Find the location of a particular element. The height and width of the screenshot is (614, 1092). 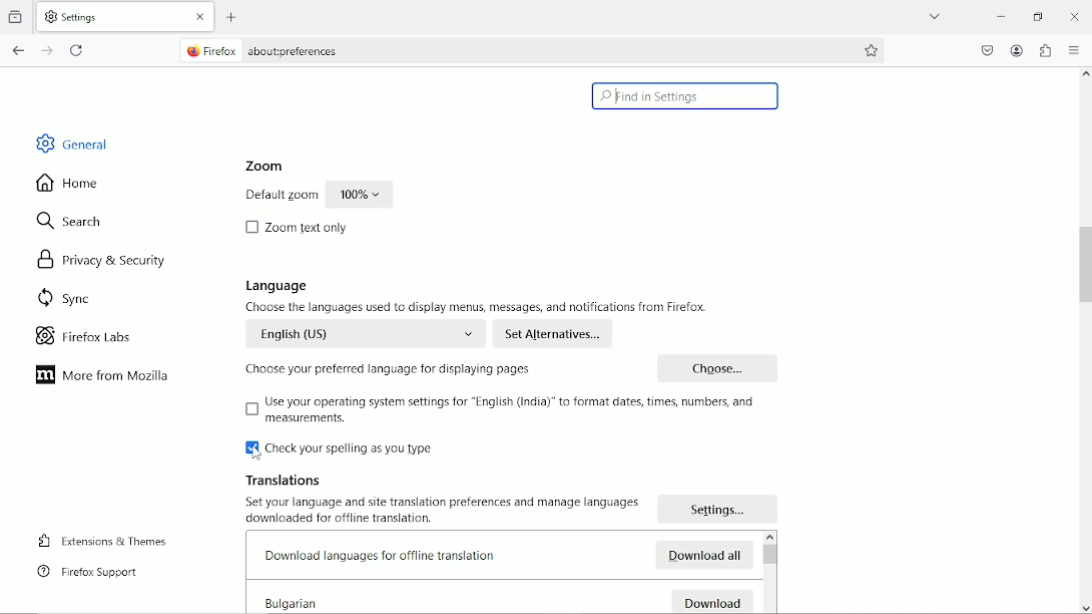

Download all is located at coordinates (702, 556).